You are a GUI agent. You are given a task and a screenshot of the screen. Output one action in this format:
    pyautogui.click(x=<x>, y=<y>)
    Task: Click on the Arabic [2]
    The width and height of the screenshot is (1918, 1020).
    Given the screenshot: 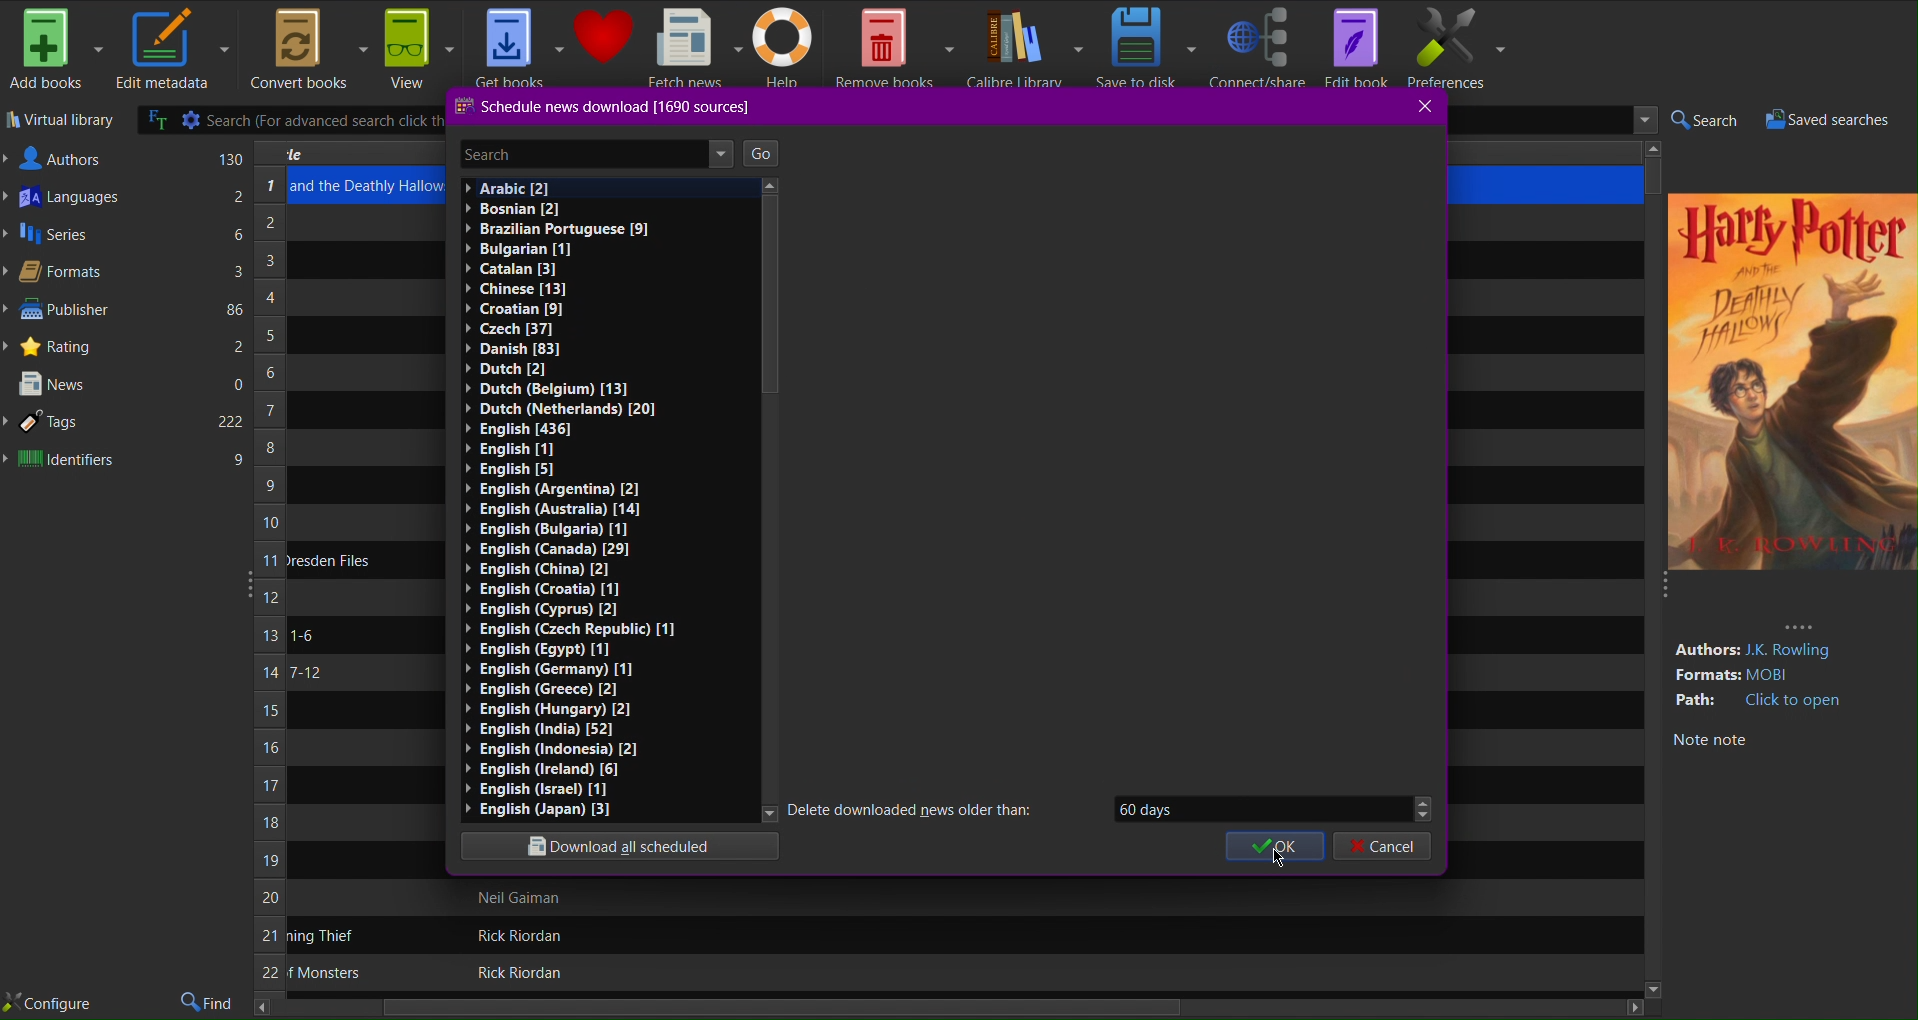 What is the action you would take?
    pyautogui.click(x=505, y=188)
    